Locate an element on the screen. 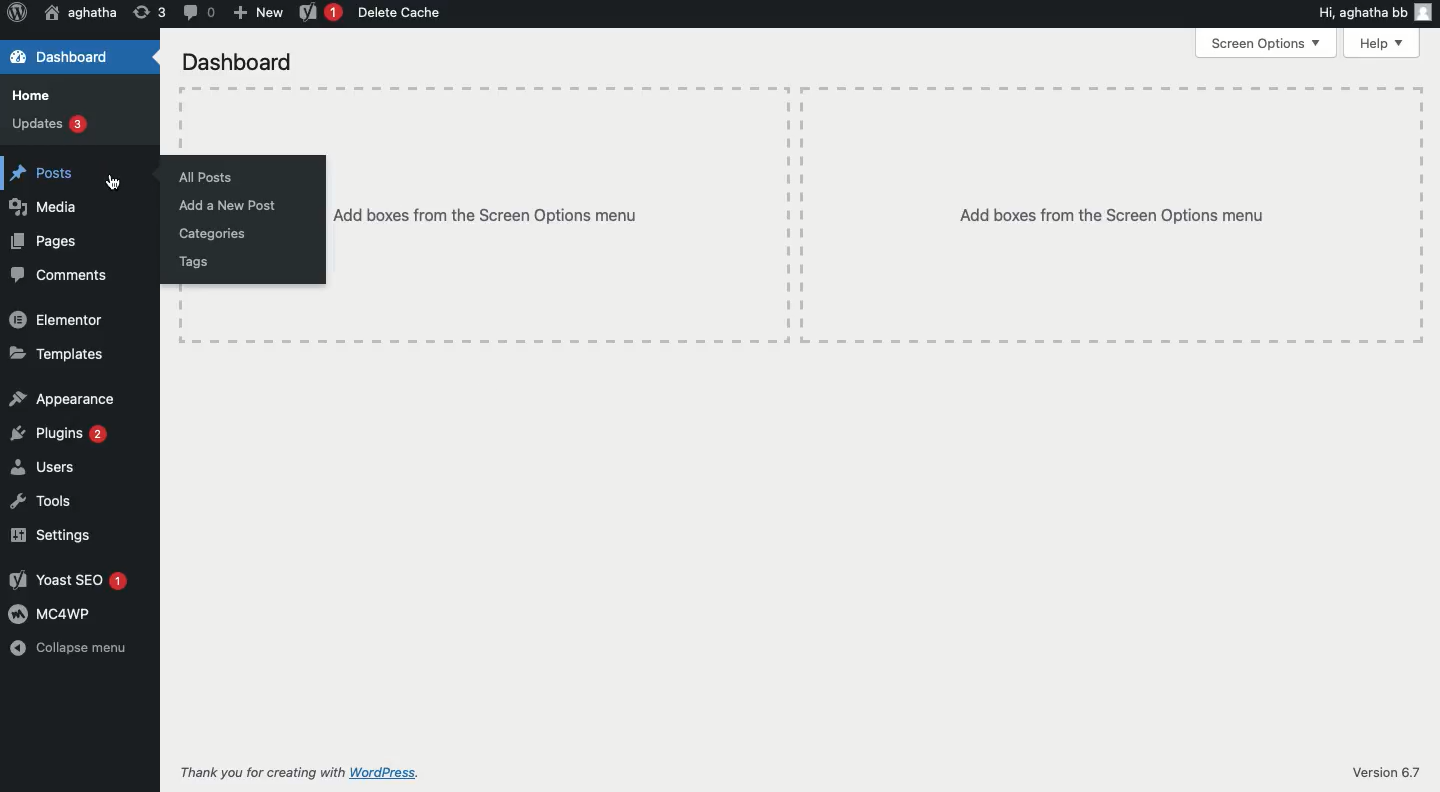  Wordpress logo is located at coordinates (15, 12).